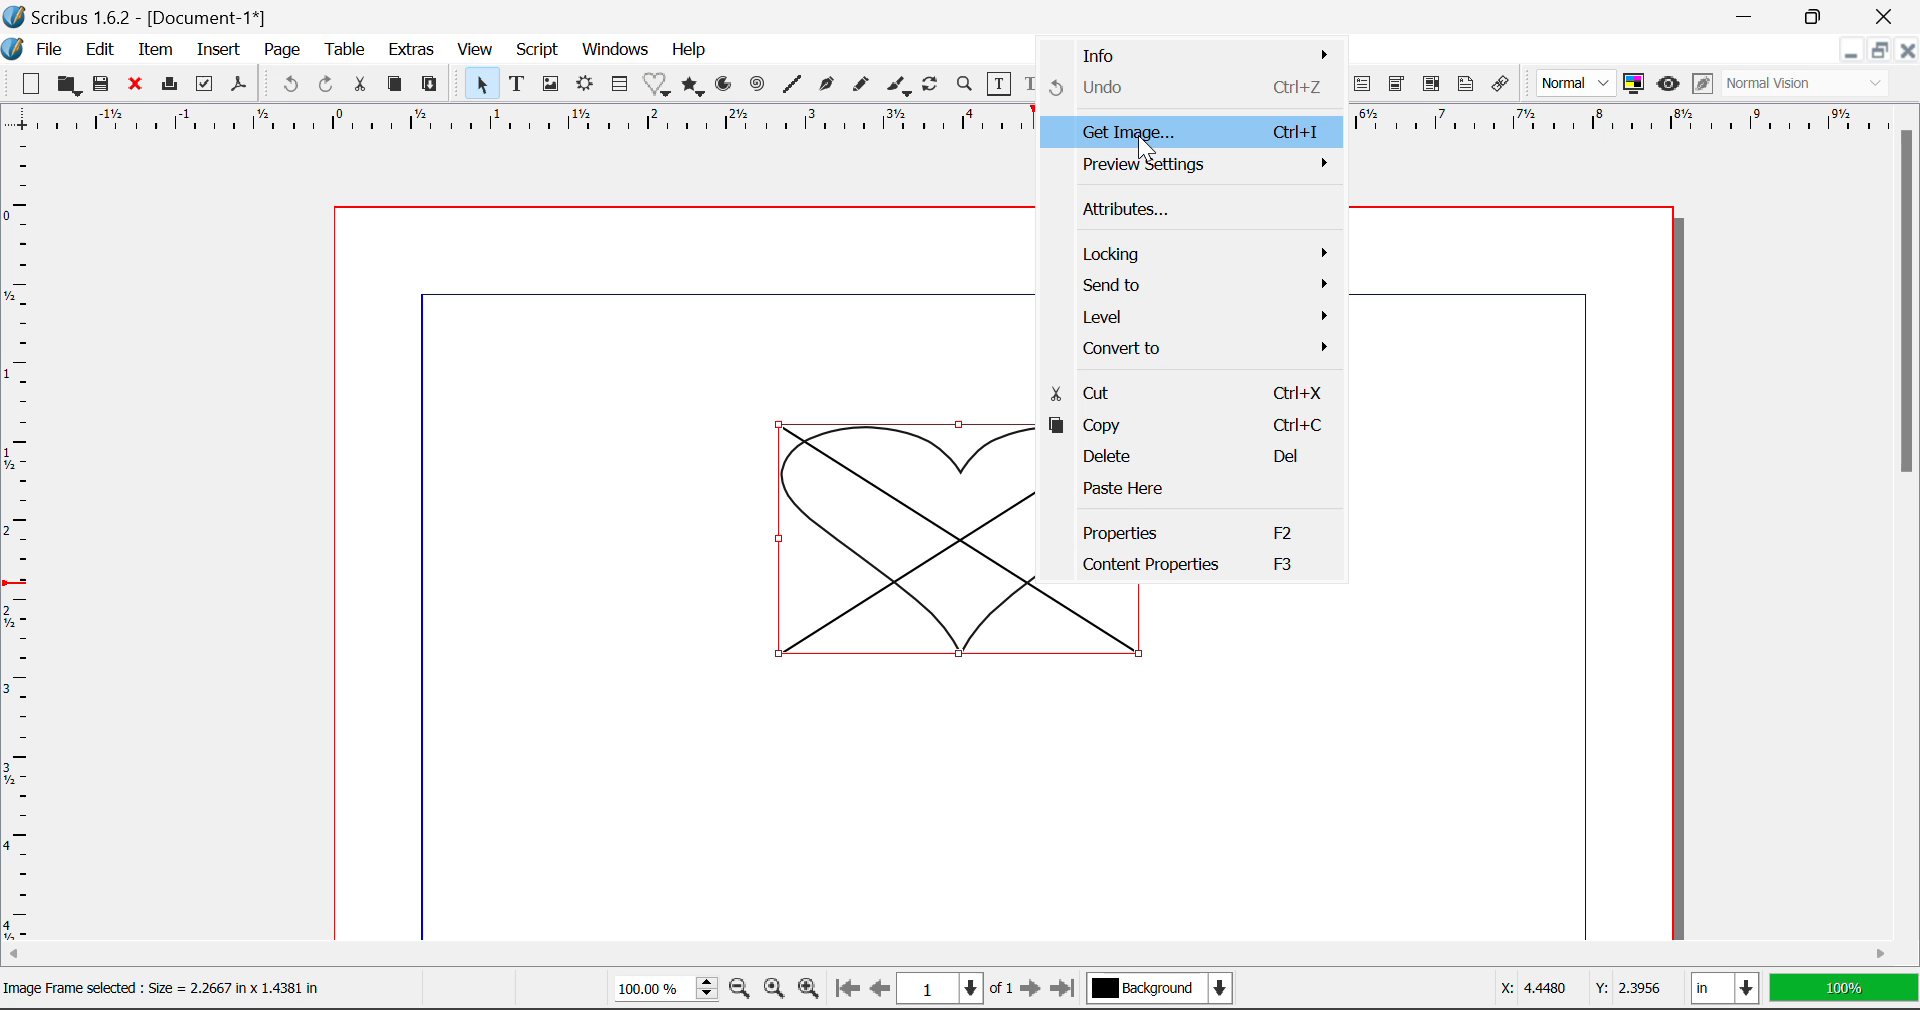 The width and height of the screenshot is (1920, 1010). I want to click on Edit Text in Story Editor, so click(1032, 85).